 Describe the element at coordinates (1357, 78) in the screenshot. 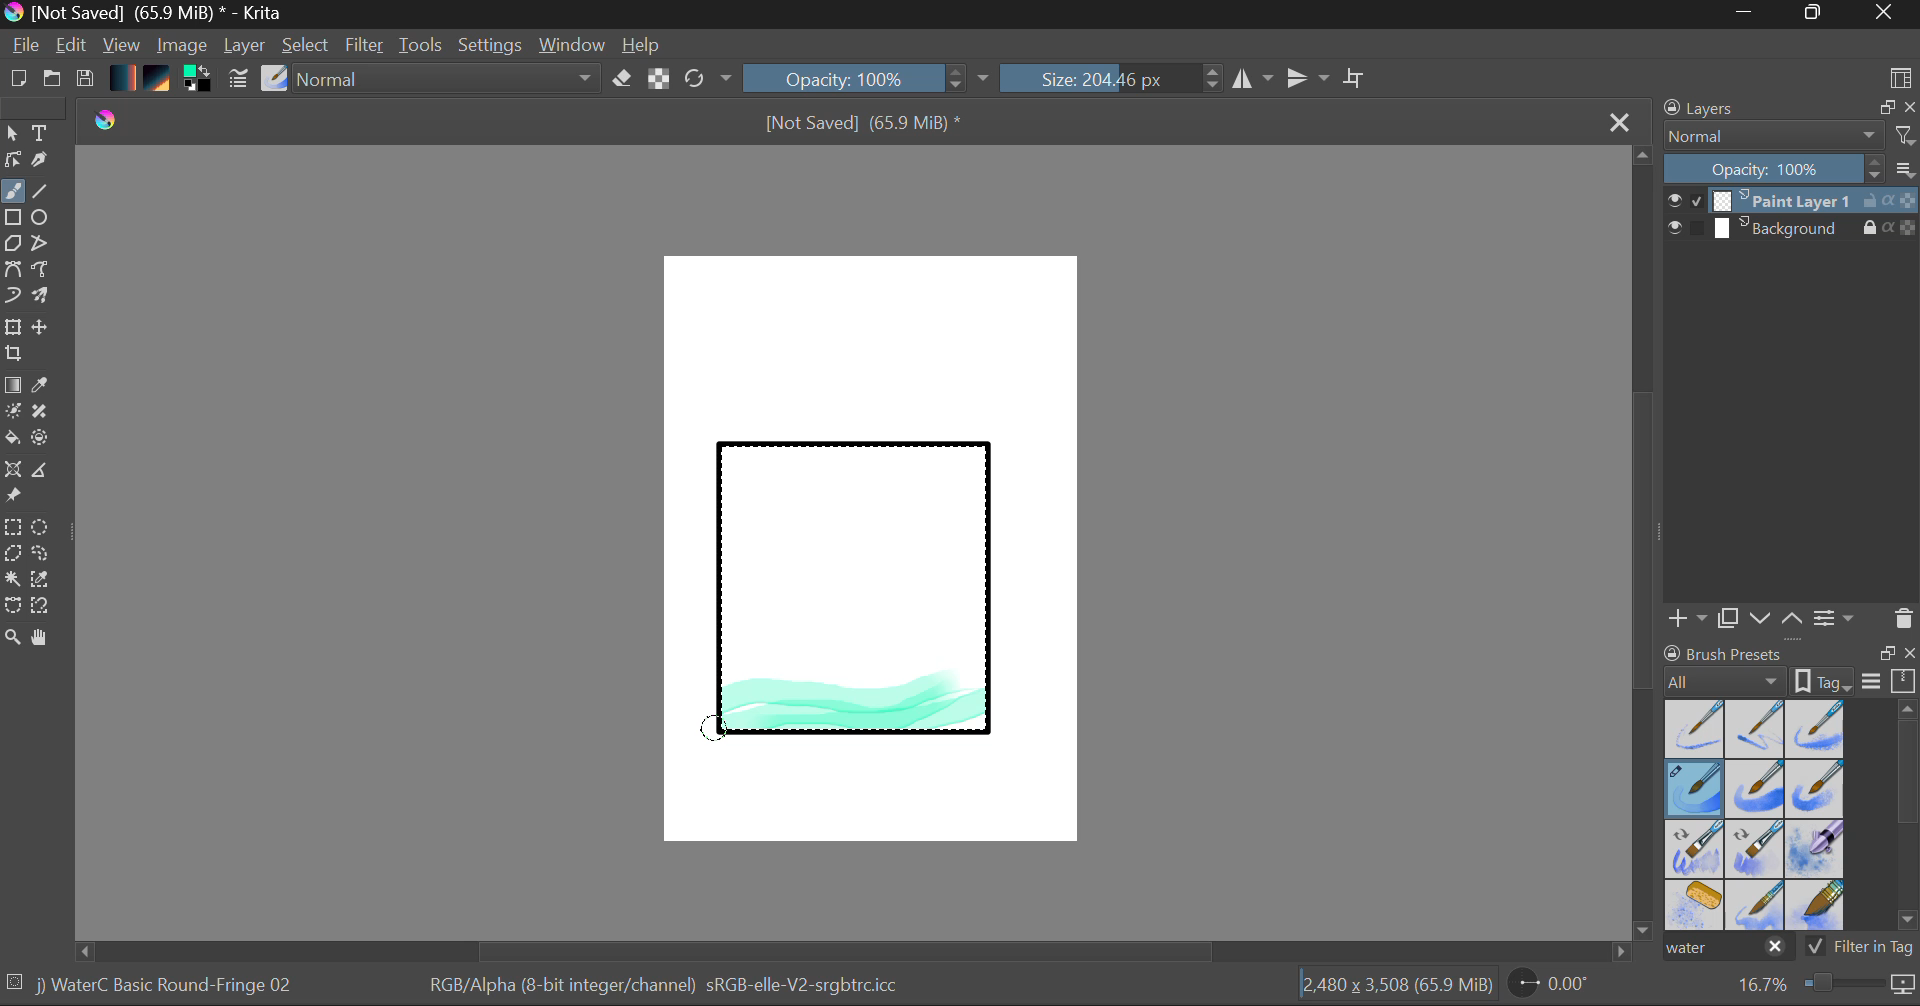

I see `Crop` at that location.